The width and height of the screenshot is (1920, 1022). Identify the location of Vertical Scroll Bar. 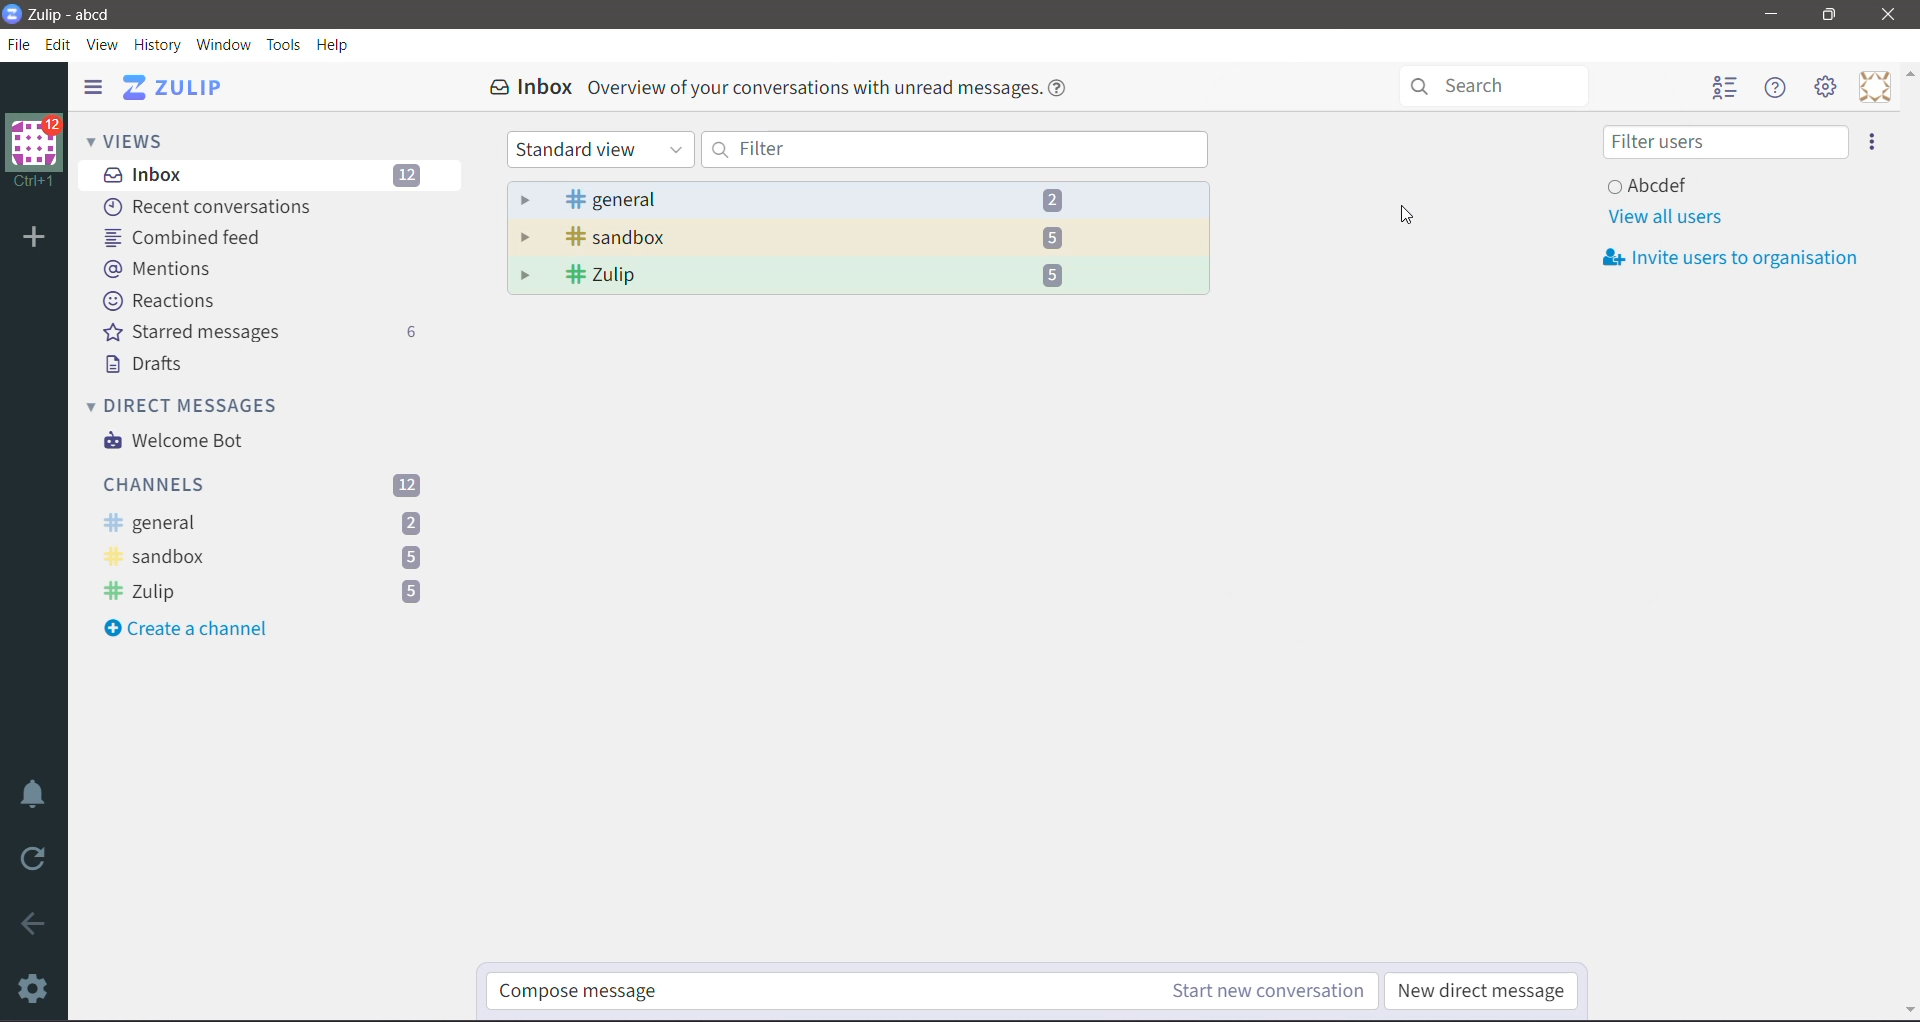
(1907, 542).